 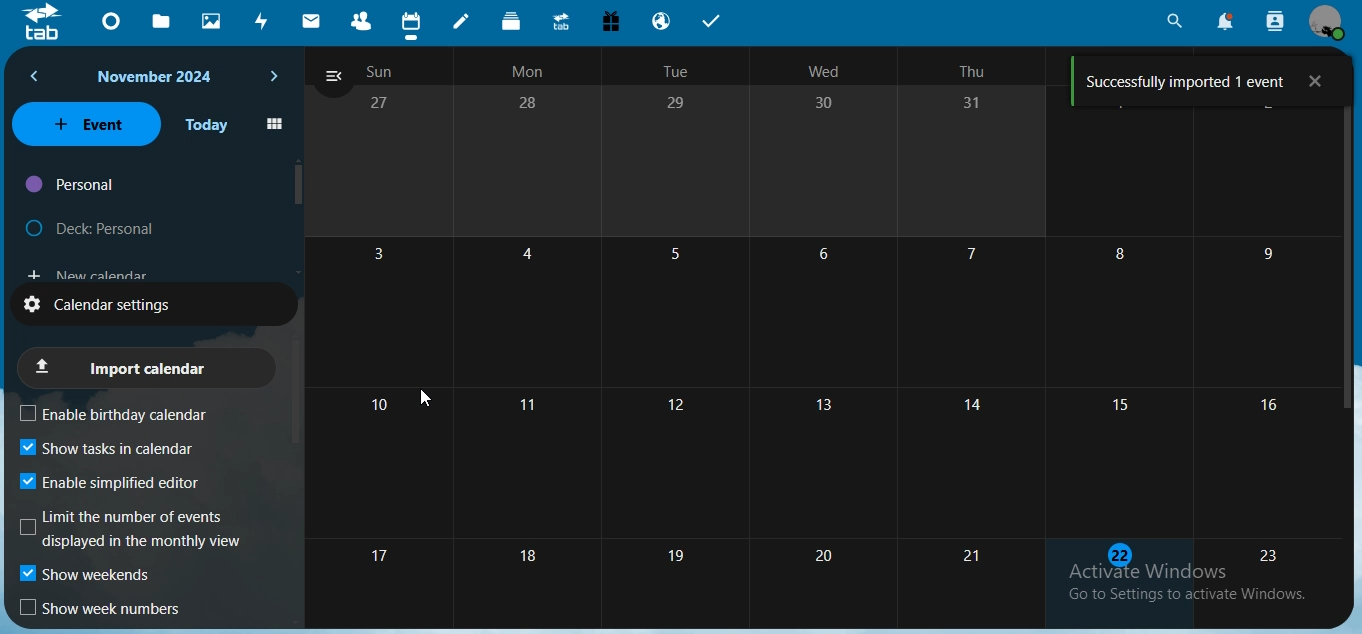 I want to click on photos, so click(x=212, y=22).